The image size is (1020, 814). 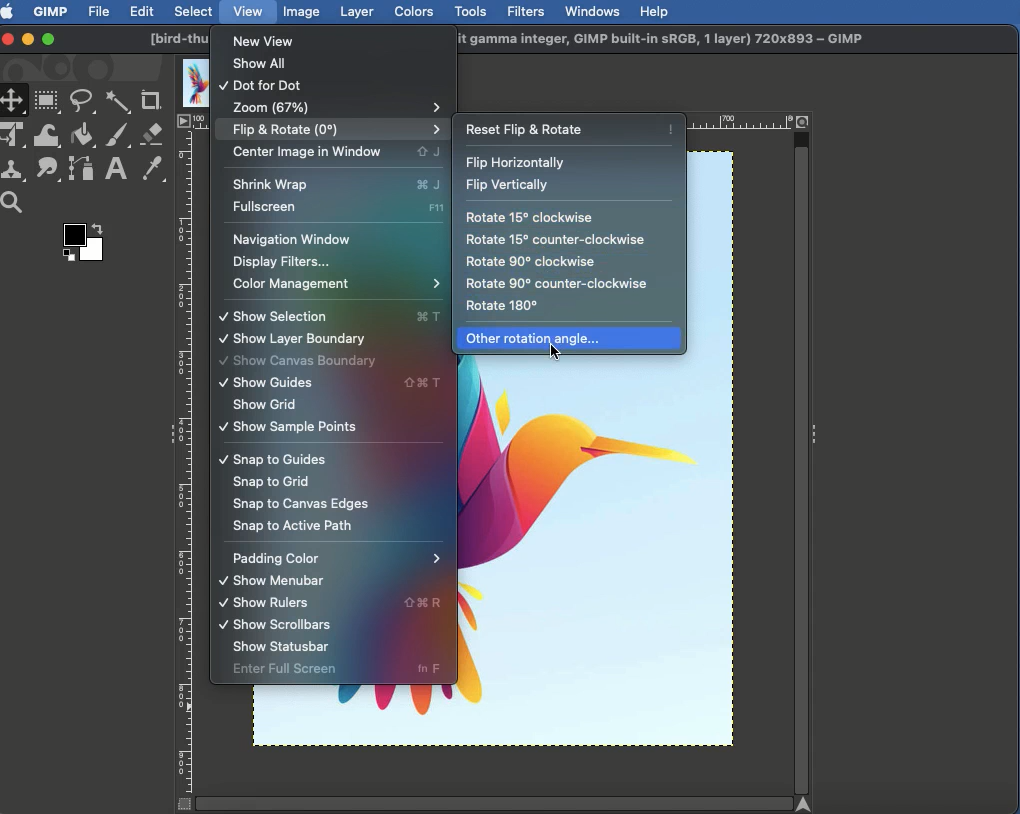 What do you see at coordinates (470, 12) in the screenshot?
I see `Tools` at bounding box center [470, 12].